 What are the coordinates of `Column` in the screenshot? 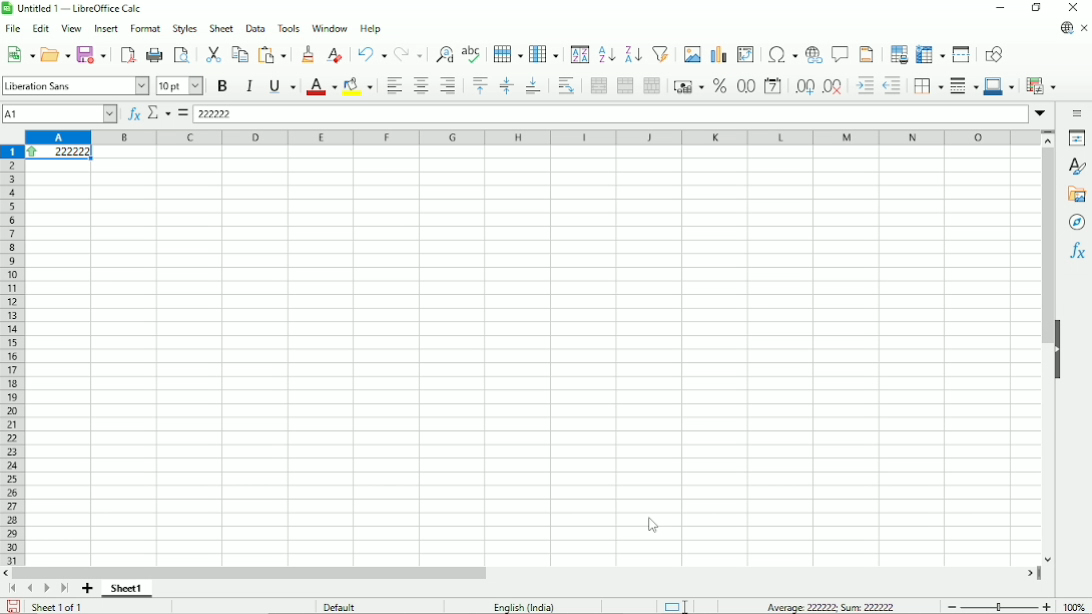 It's located at (545, 54).